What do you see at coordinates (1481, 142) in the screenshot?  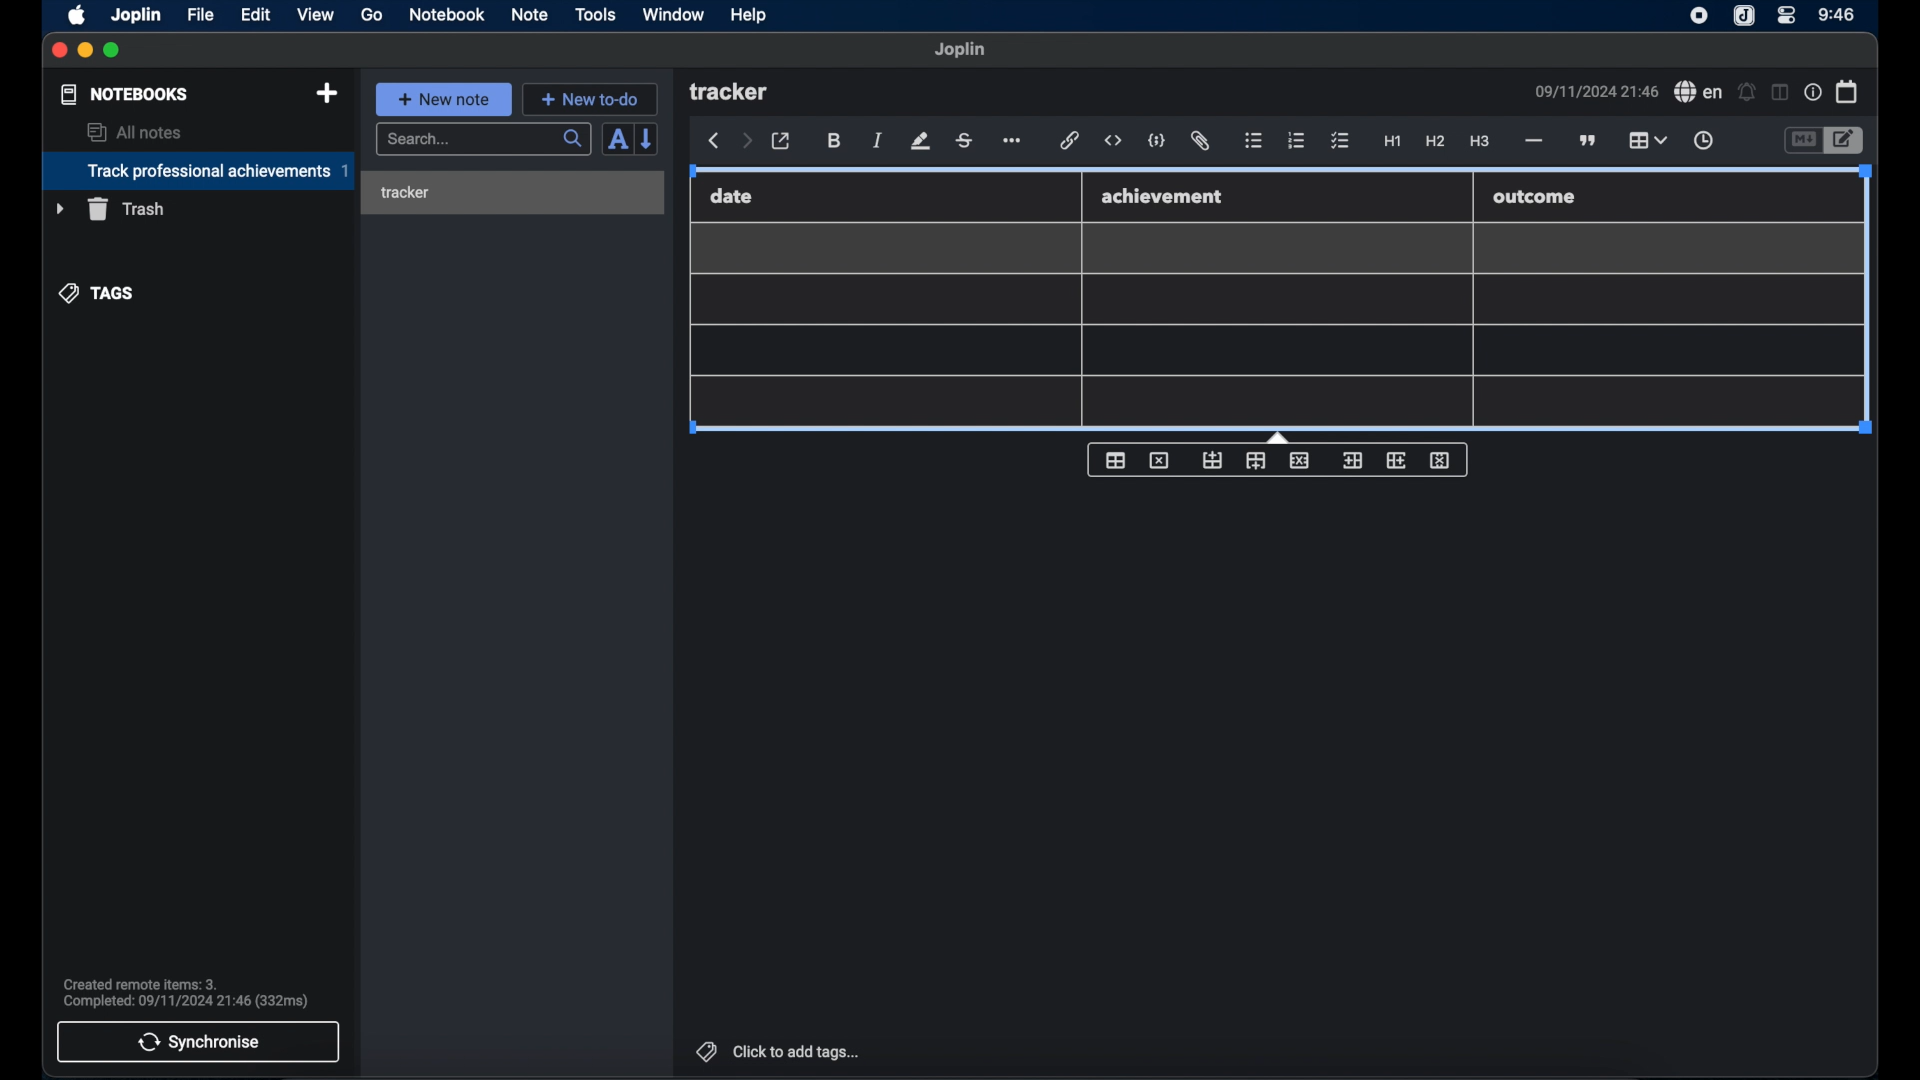 I see `heading 3` at bounding box center [1481, 142].